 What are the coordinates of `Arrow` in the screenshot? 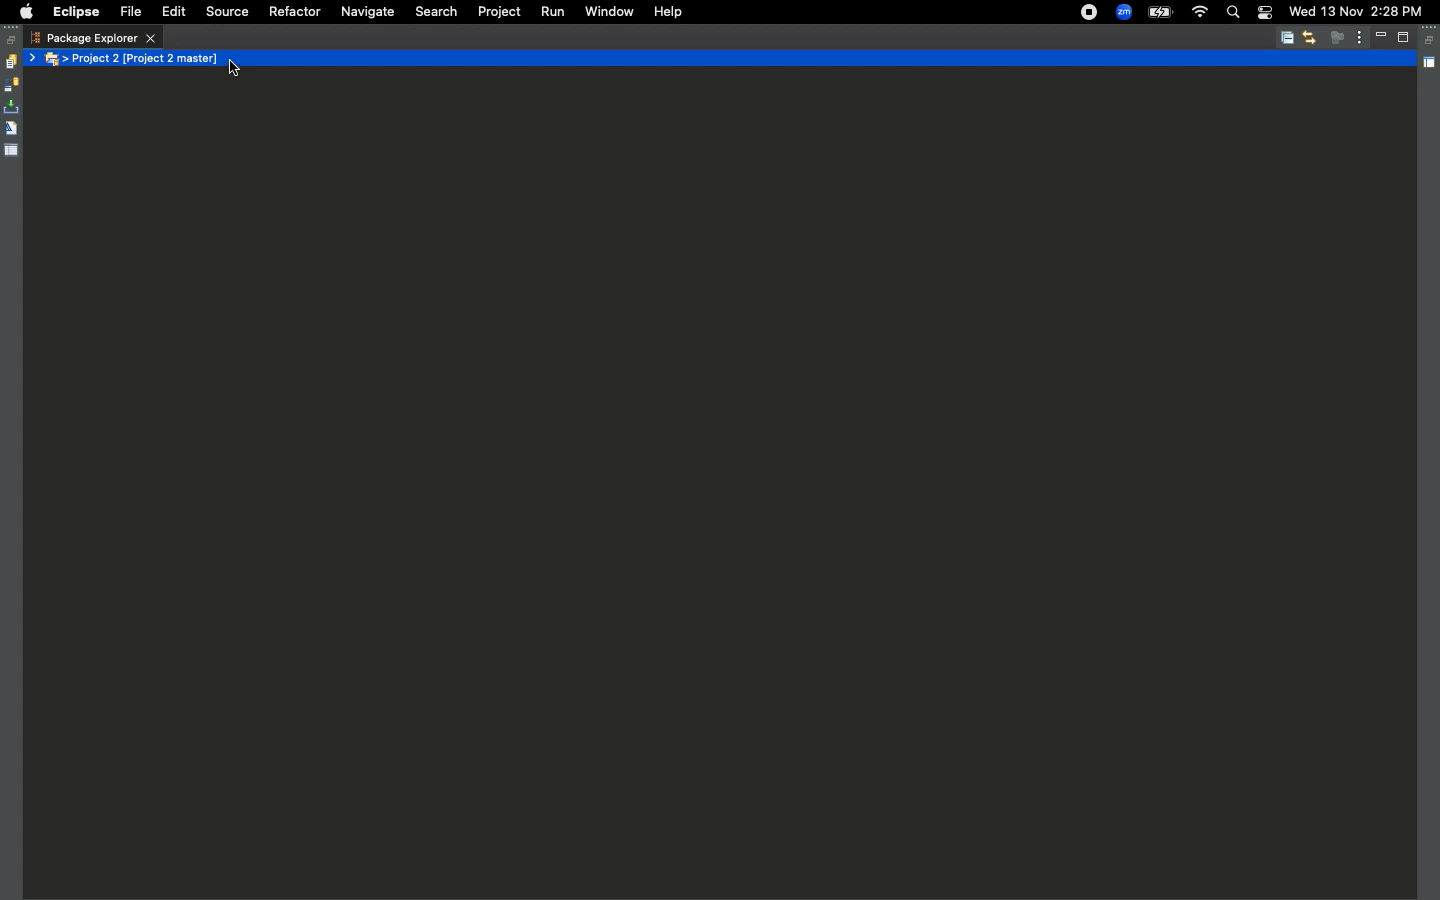 It's located at (34, 58).